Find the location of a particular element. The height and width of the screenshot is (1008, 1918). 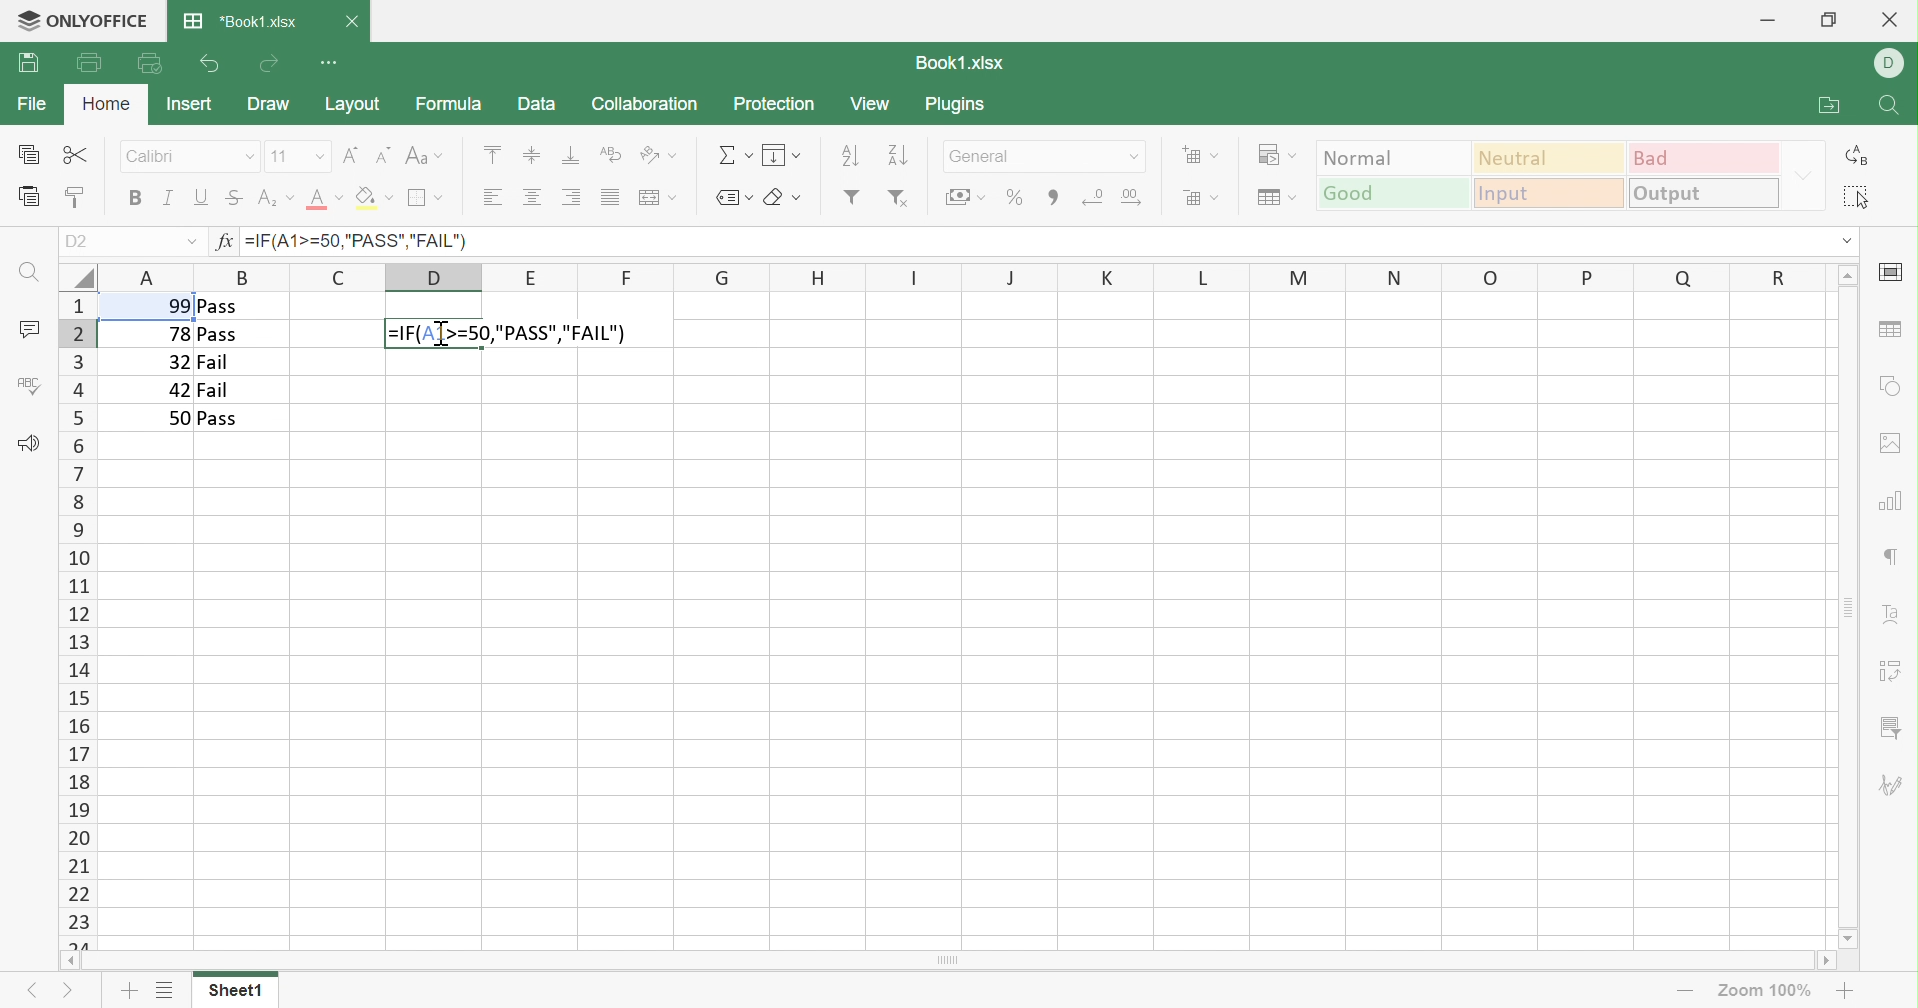

Insert is located at coordinates (188, 103).